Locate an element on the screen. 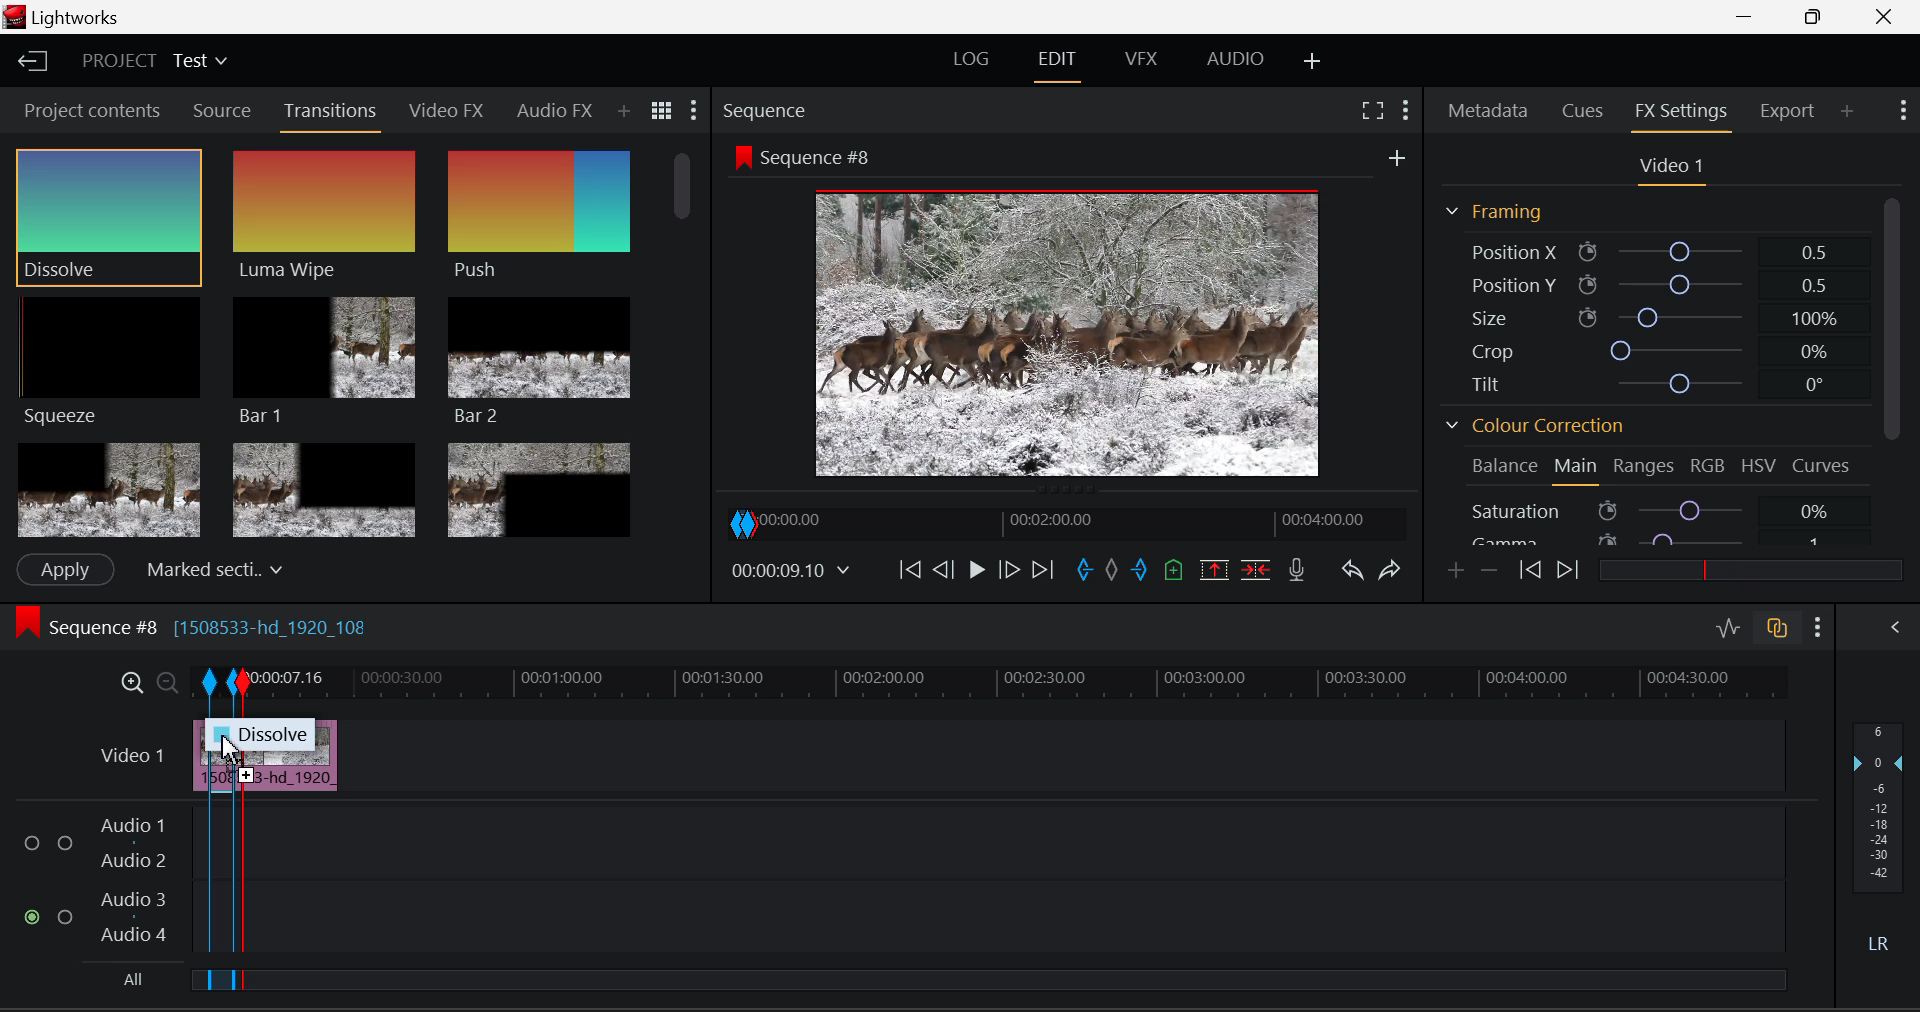  Previous keyframe is located at coordinates (1529, 570).